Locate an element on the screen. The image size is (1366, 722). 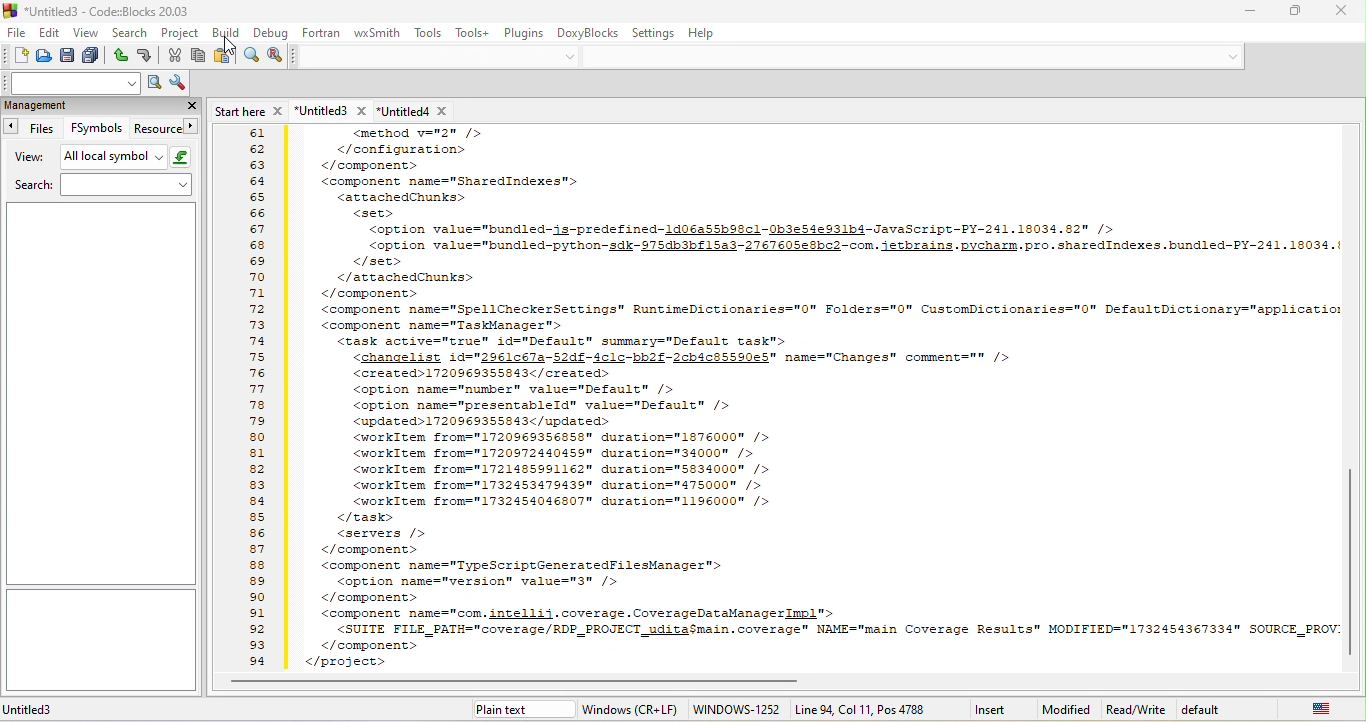
plugins is located at coordinates (528, 32).